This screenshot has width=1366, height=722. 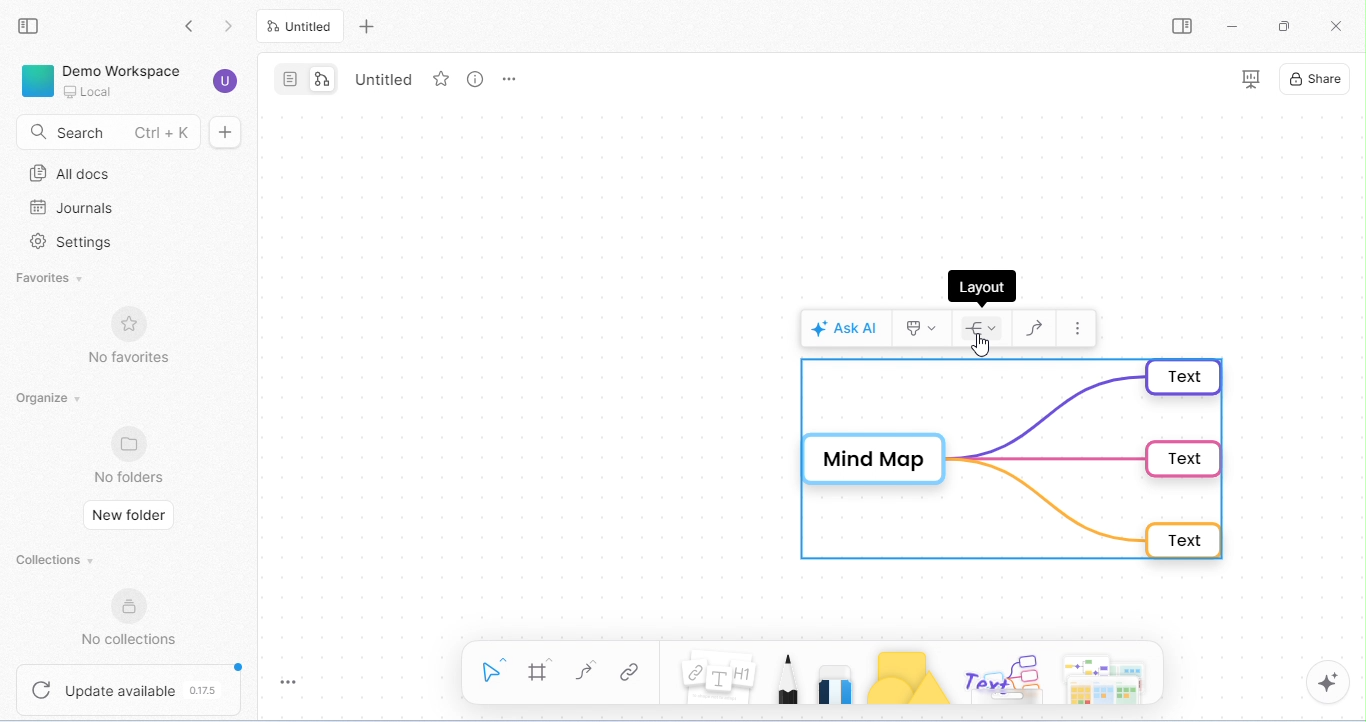 I want to click on view info, so click(x=472, y=79).